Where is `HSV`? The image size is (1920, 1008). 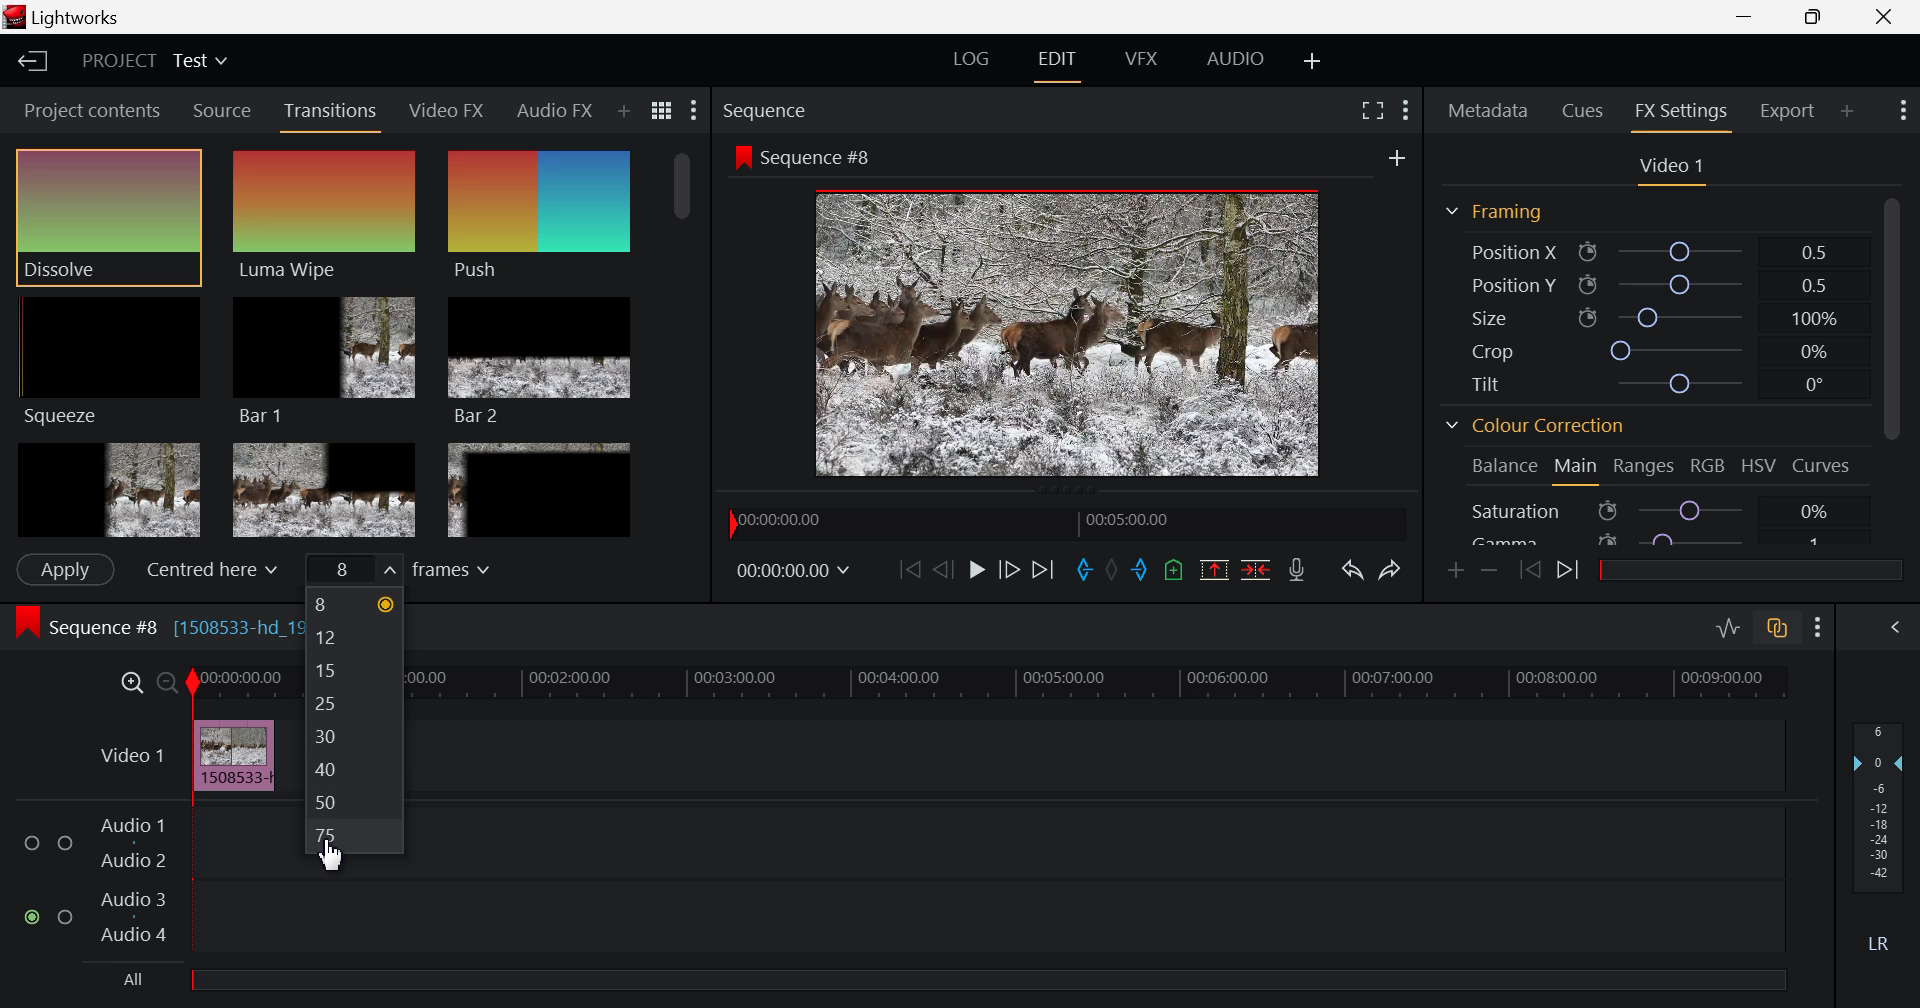 HSV is located at coordinates (1762, 469).